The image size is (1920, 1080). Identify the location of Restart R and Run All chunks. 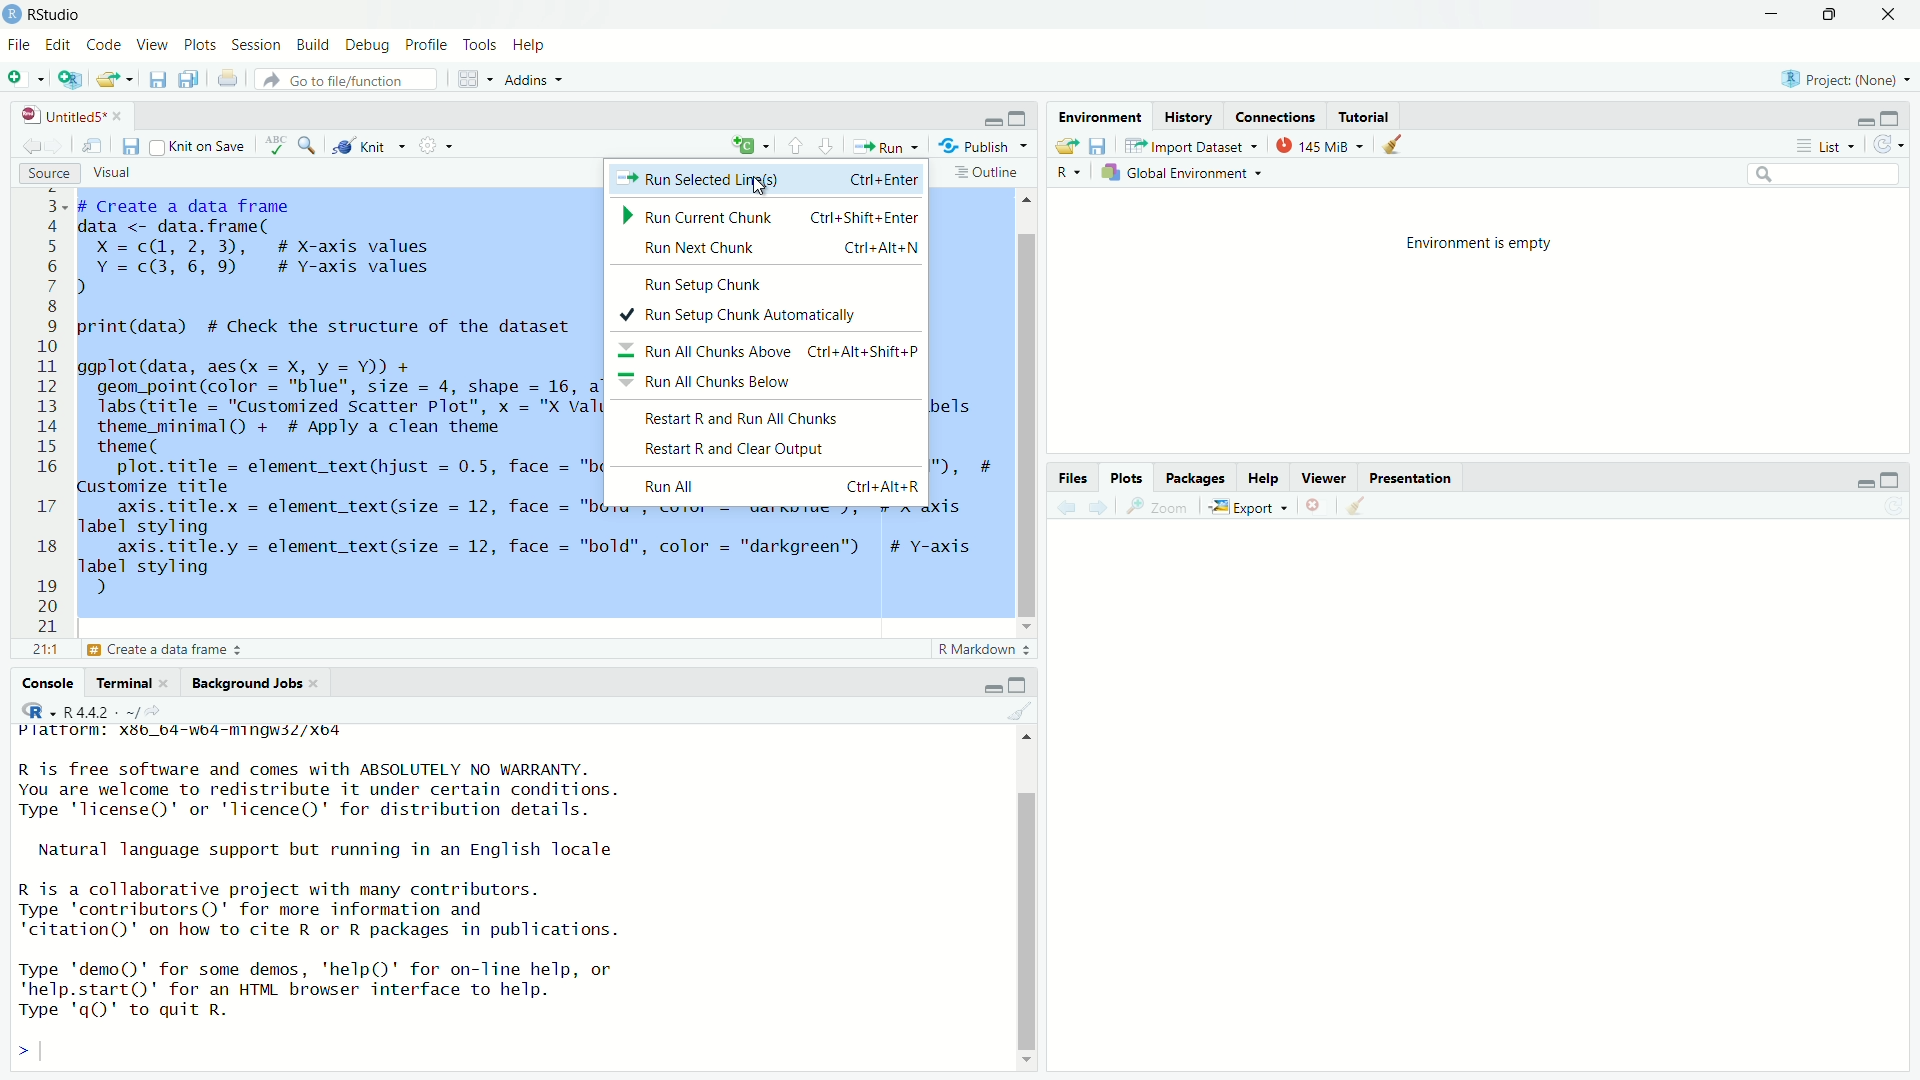
(737, 419).